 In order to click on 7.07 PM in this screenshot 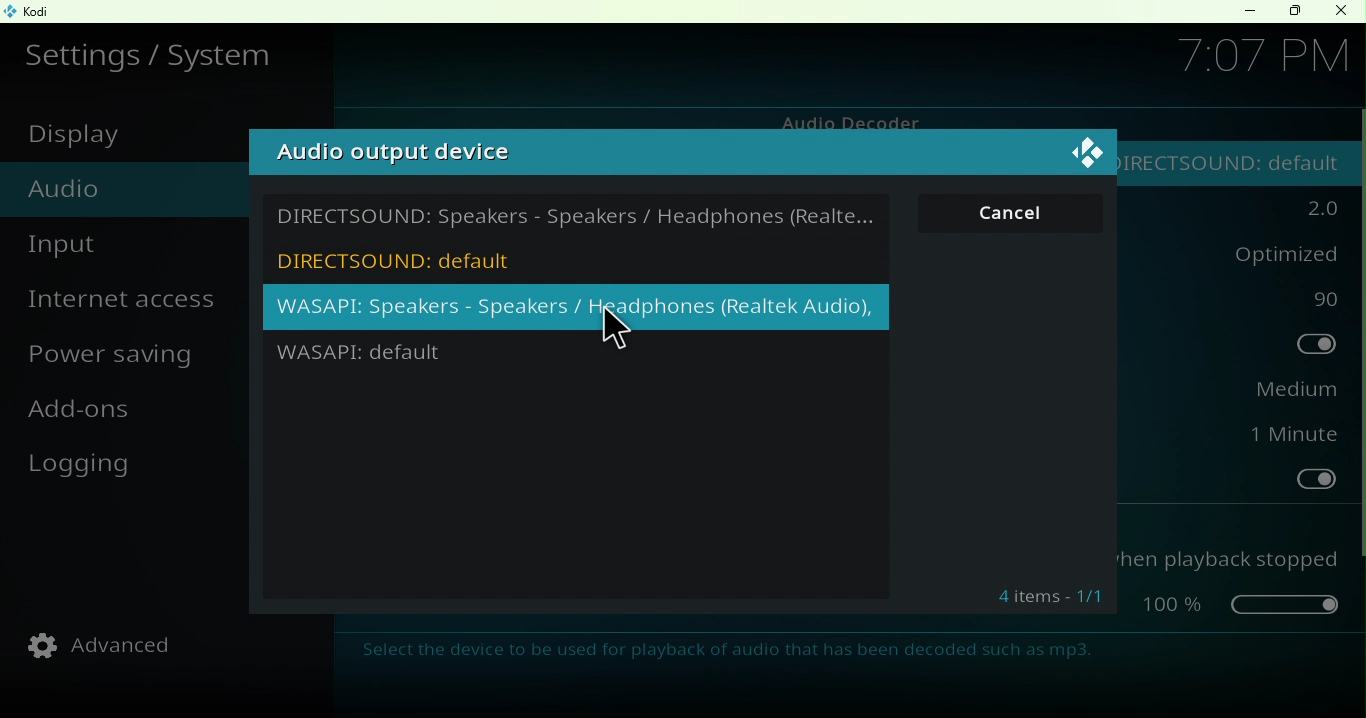, I will do `click(1259, 60)`.